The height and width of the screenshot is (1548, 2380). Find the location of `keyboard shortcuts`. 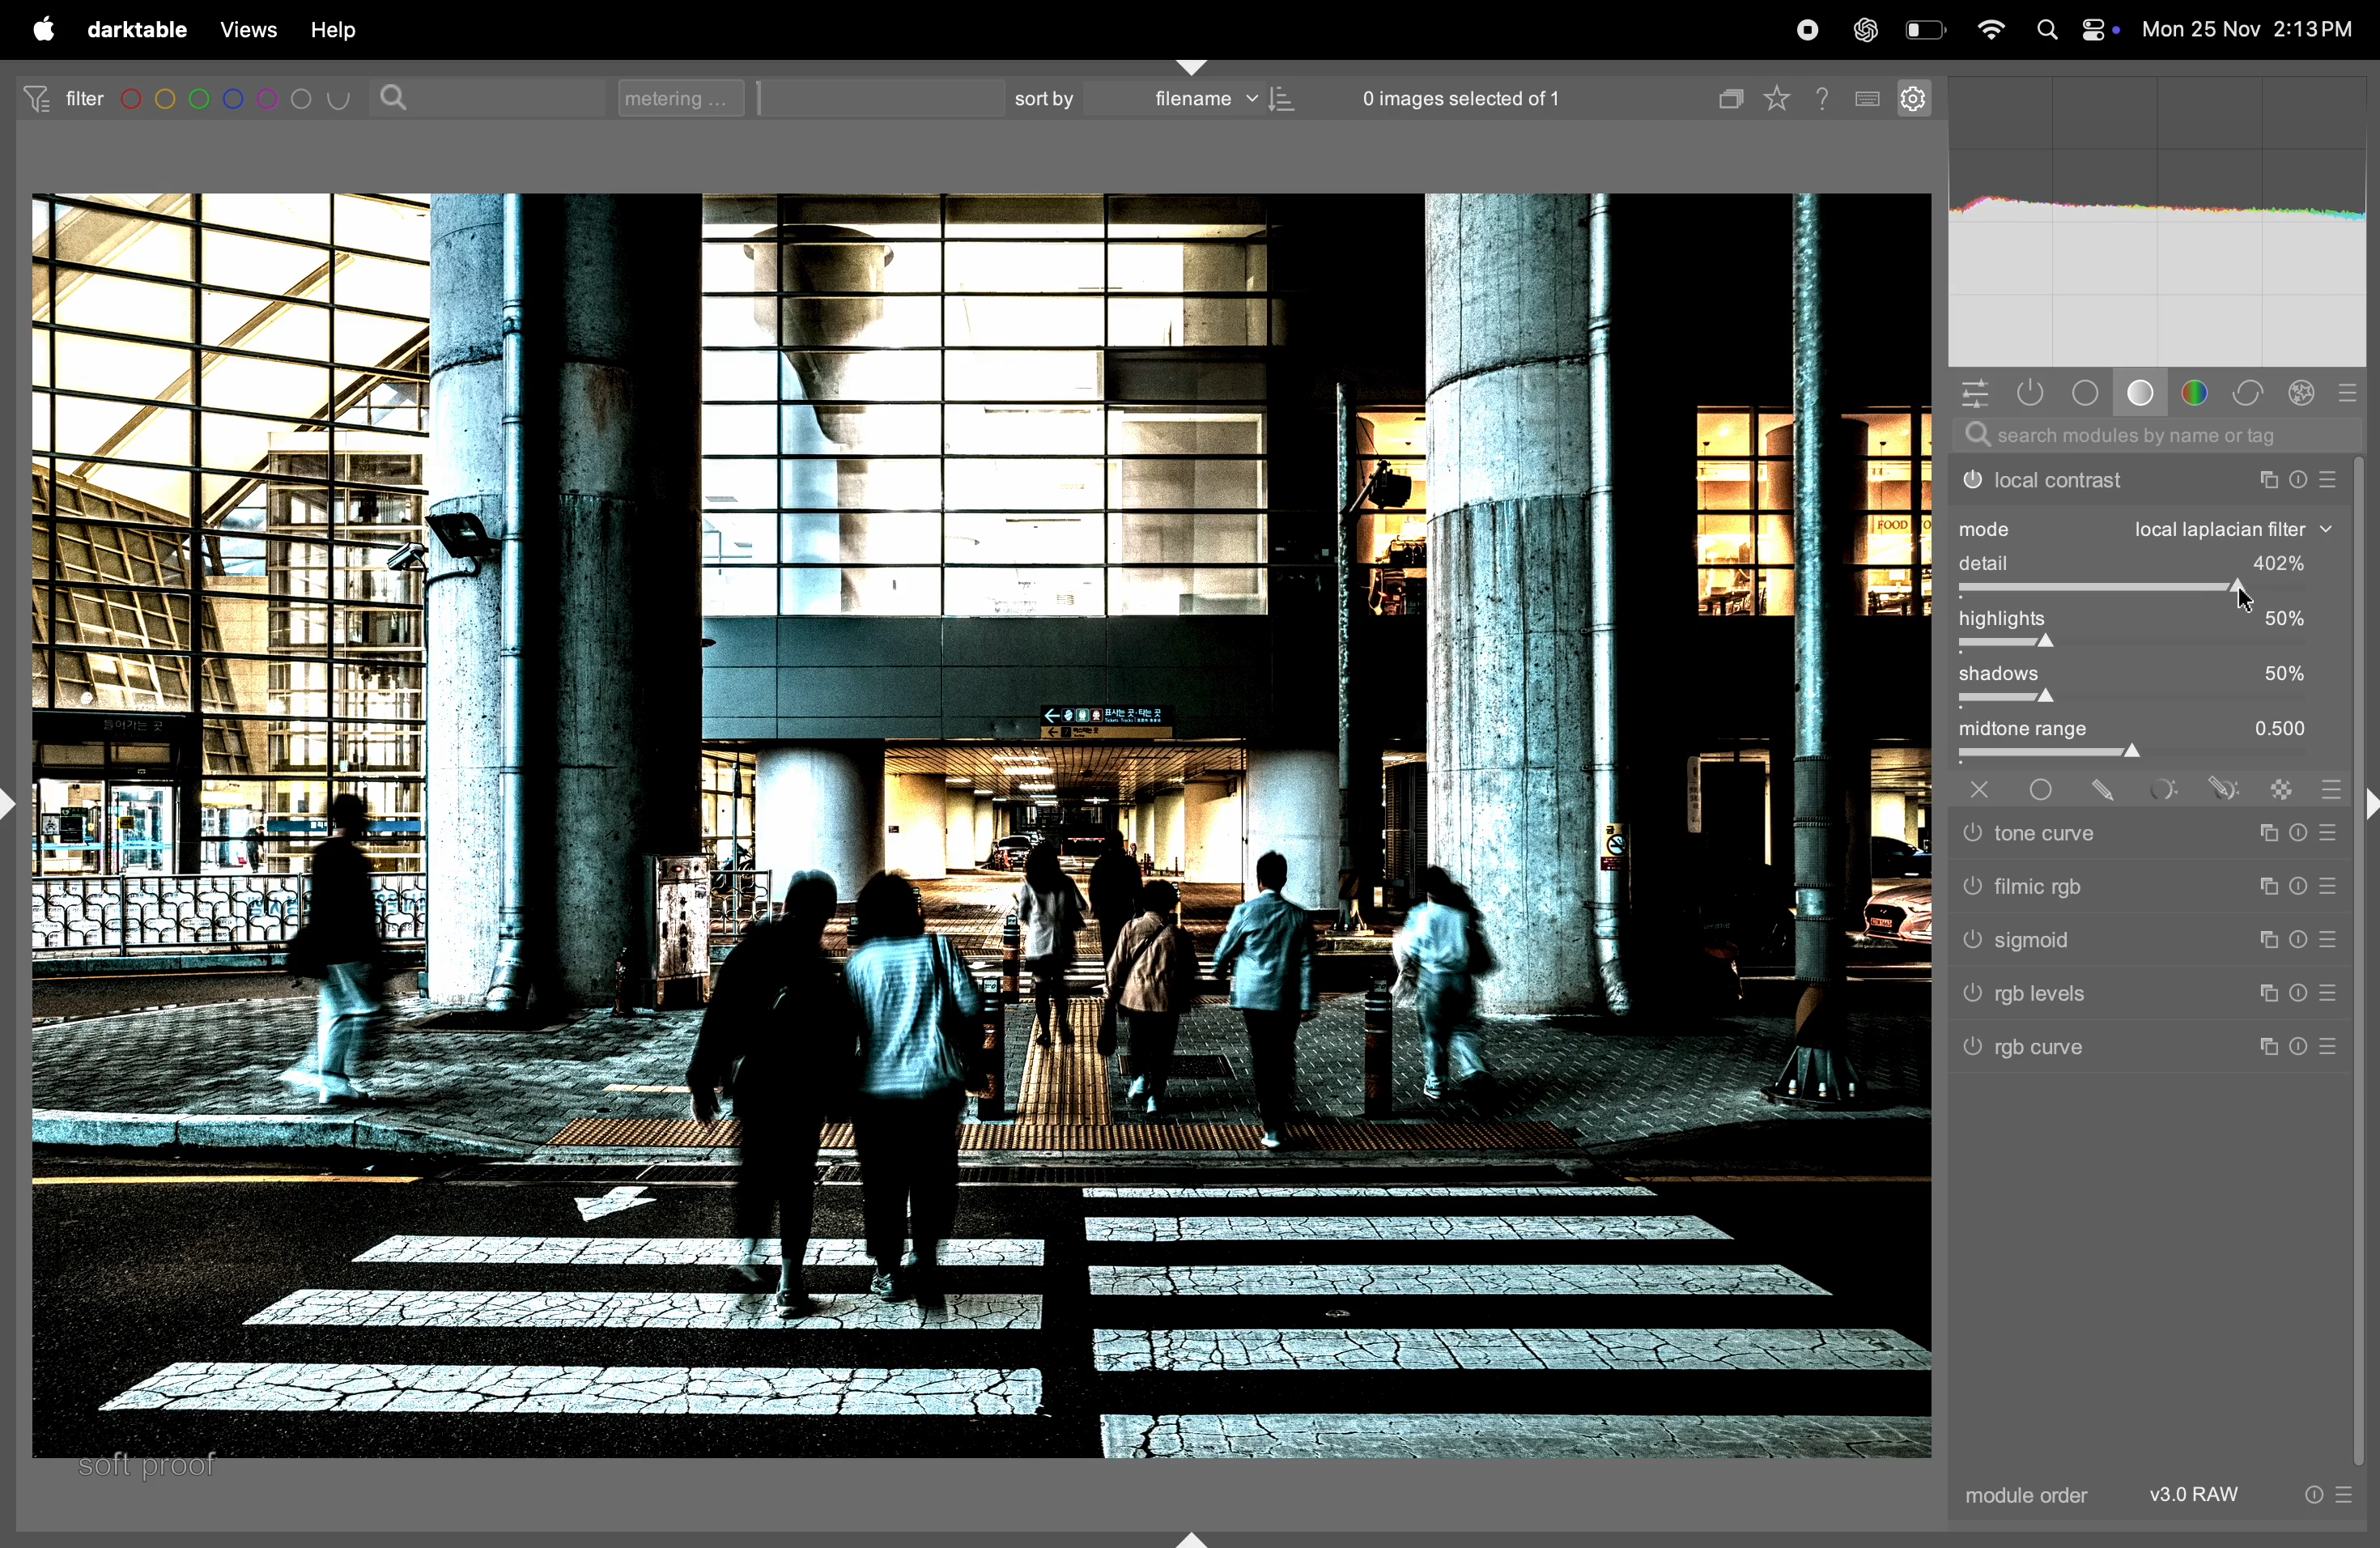

keyboard shortcuts is located at coordinates (1869, 100).